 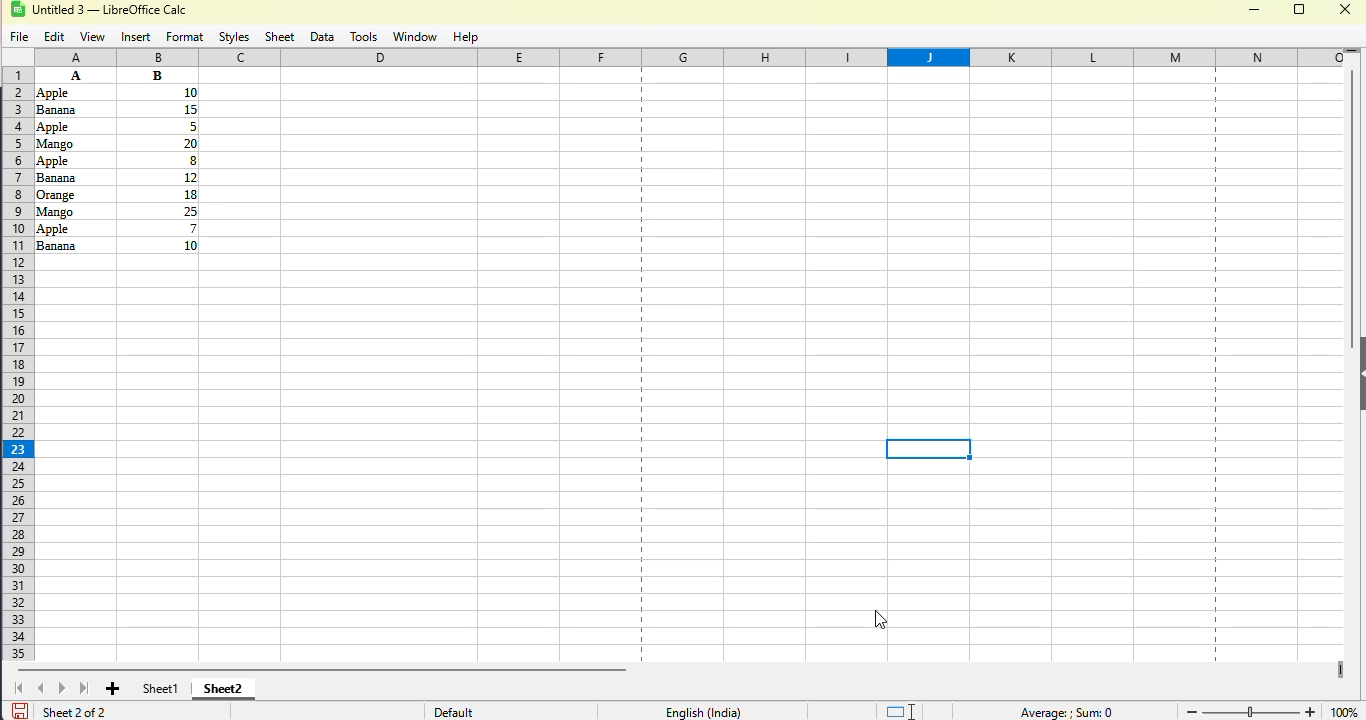 What do you see at coordinates (85, 687) in the screenshot?
I see `scroll to last sheet` at bounding box center [85, 687].